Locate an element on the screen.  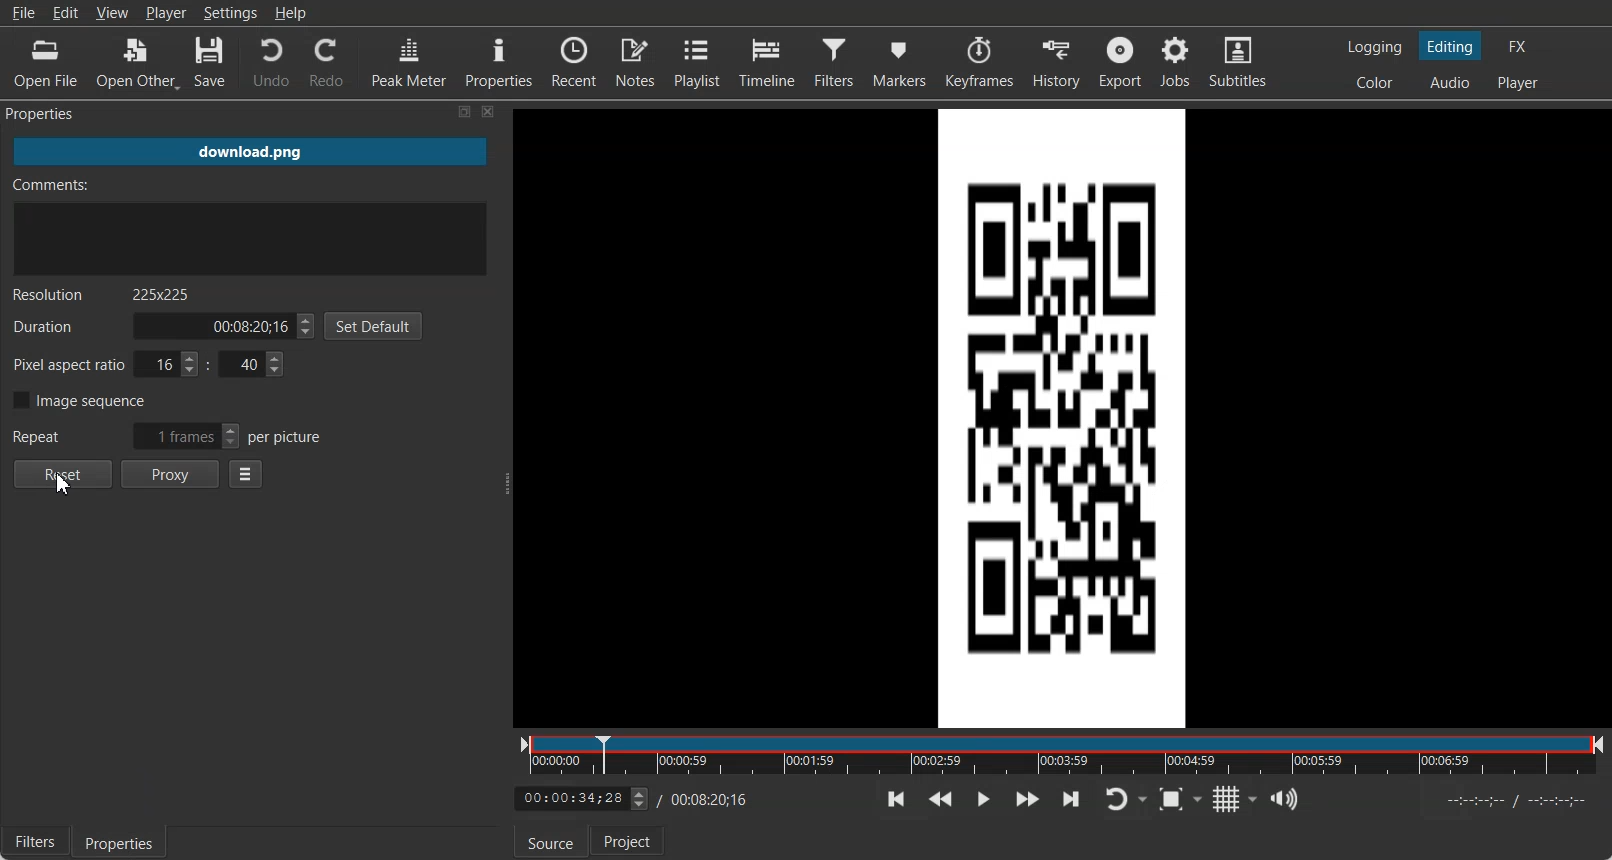
Subtitles is located at coordinates (1238, 63).